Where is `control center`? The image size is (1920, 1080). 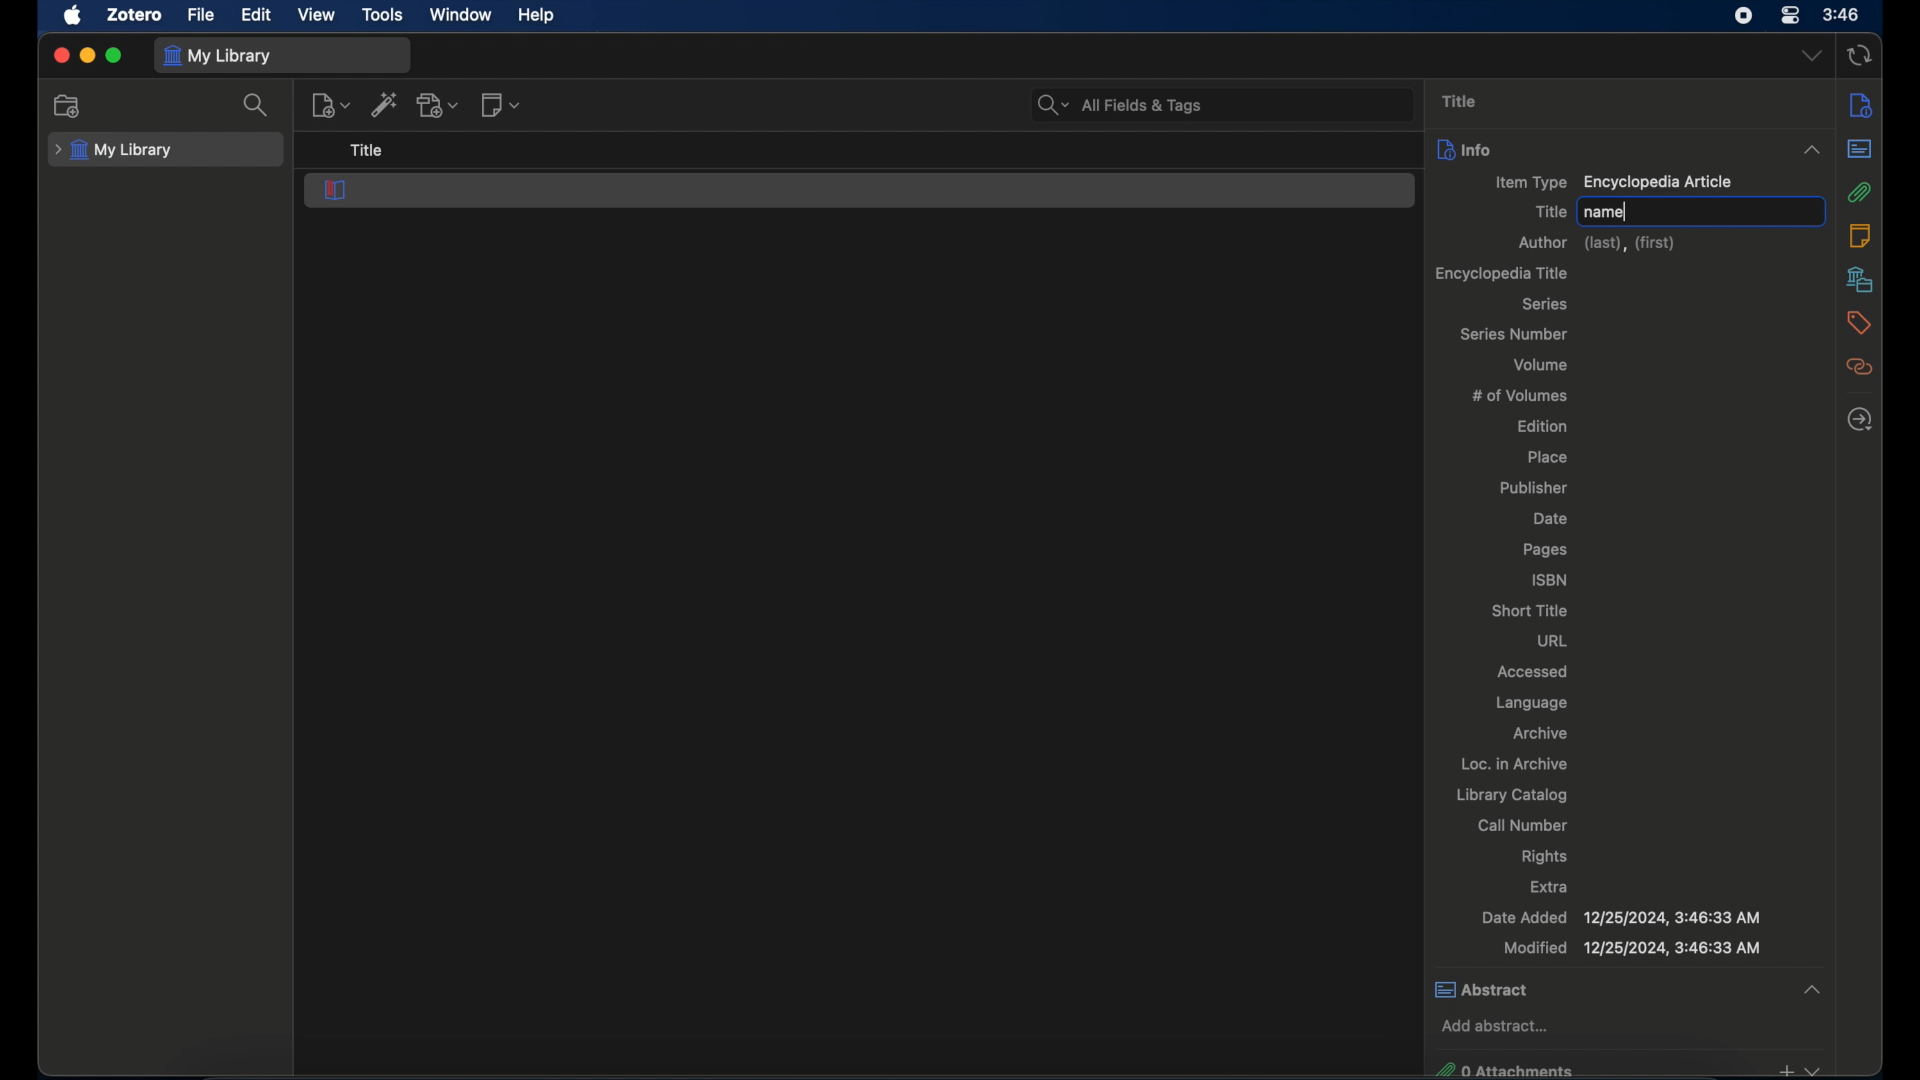
control center is located at coordinates (1790, 16).